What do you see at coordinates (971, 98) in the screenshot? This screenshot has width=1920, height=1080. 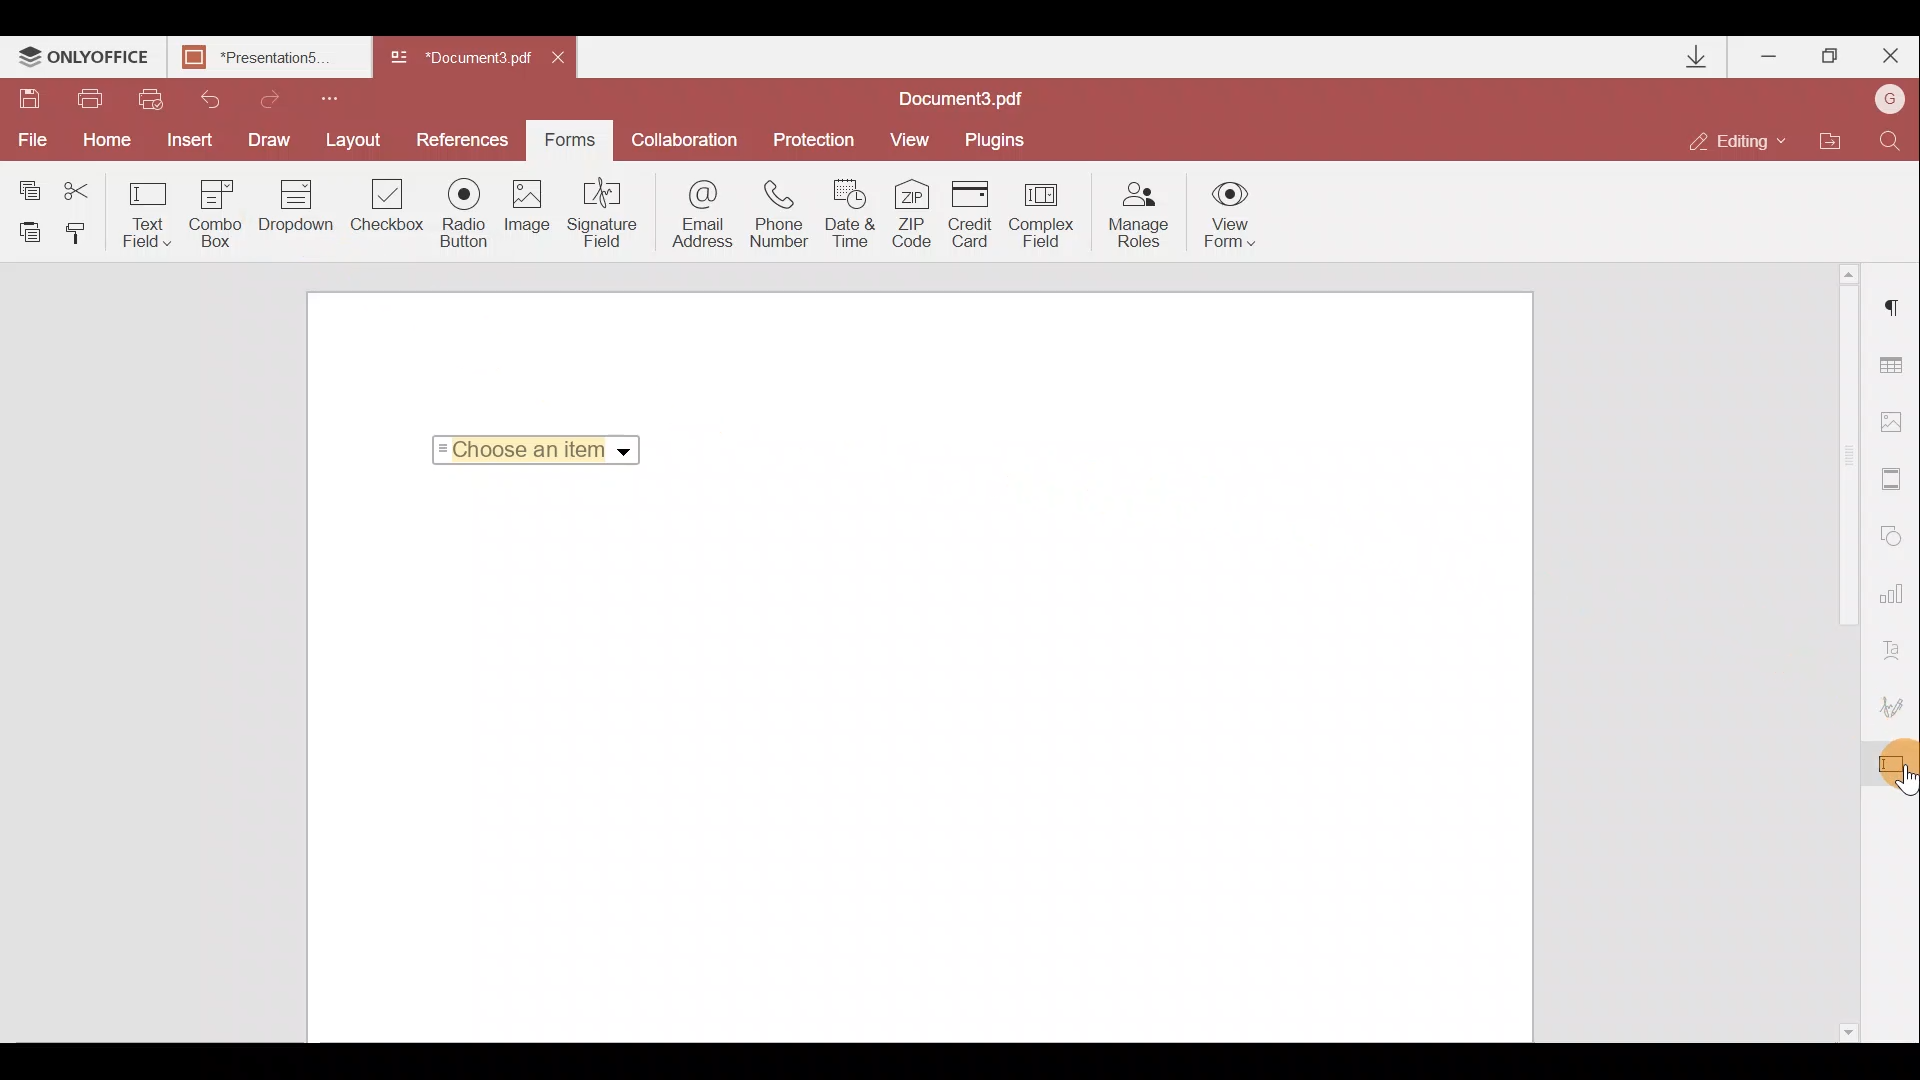 I see `Document name` at bounding box center [971, 98].